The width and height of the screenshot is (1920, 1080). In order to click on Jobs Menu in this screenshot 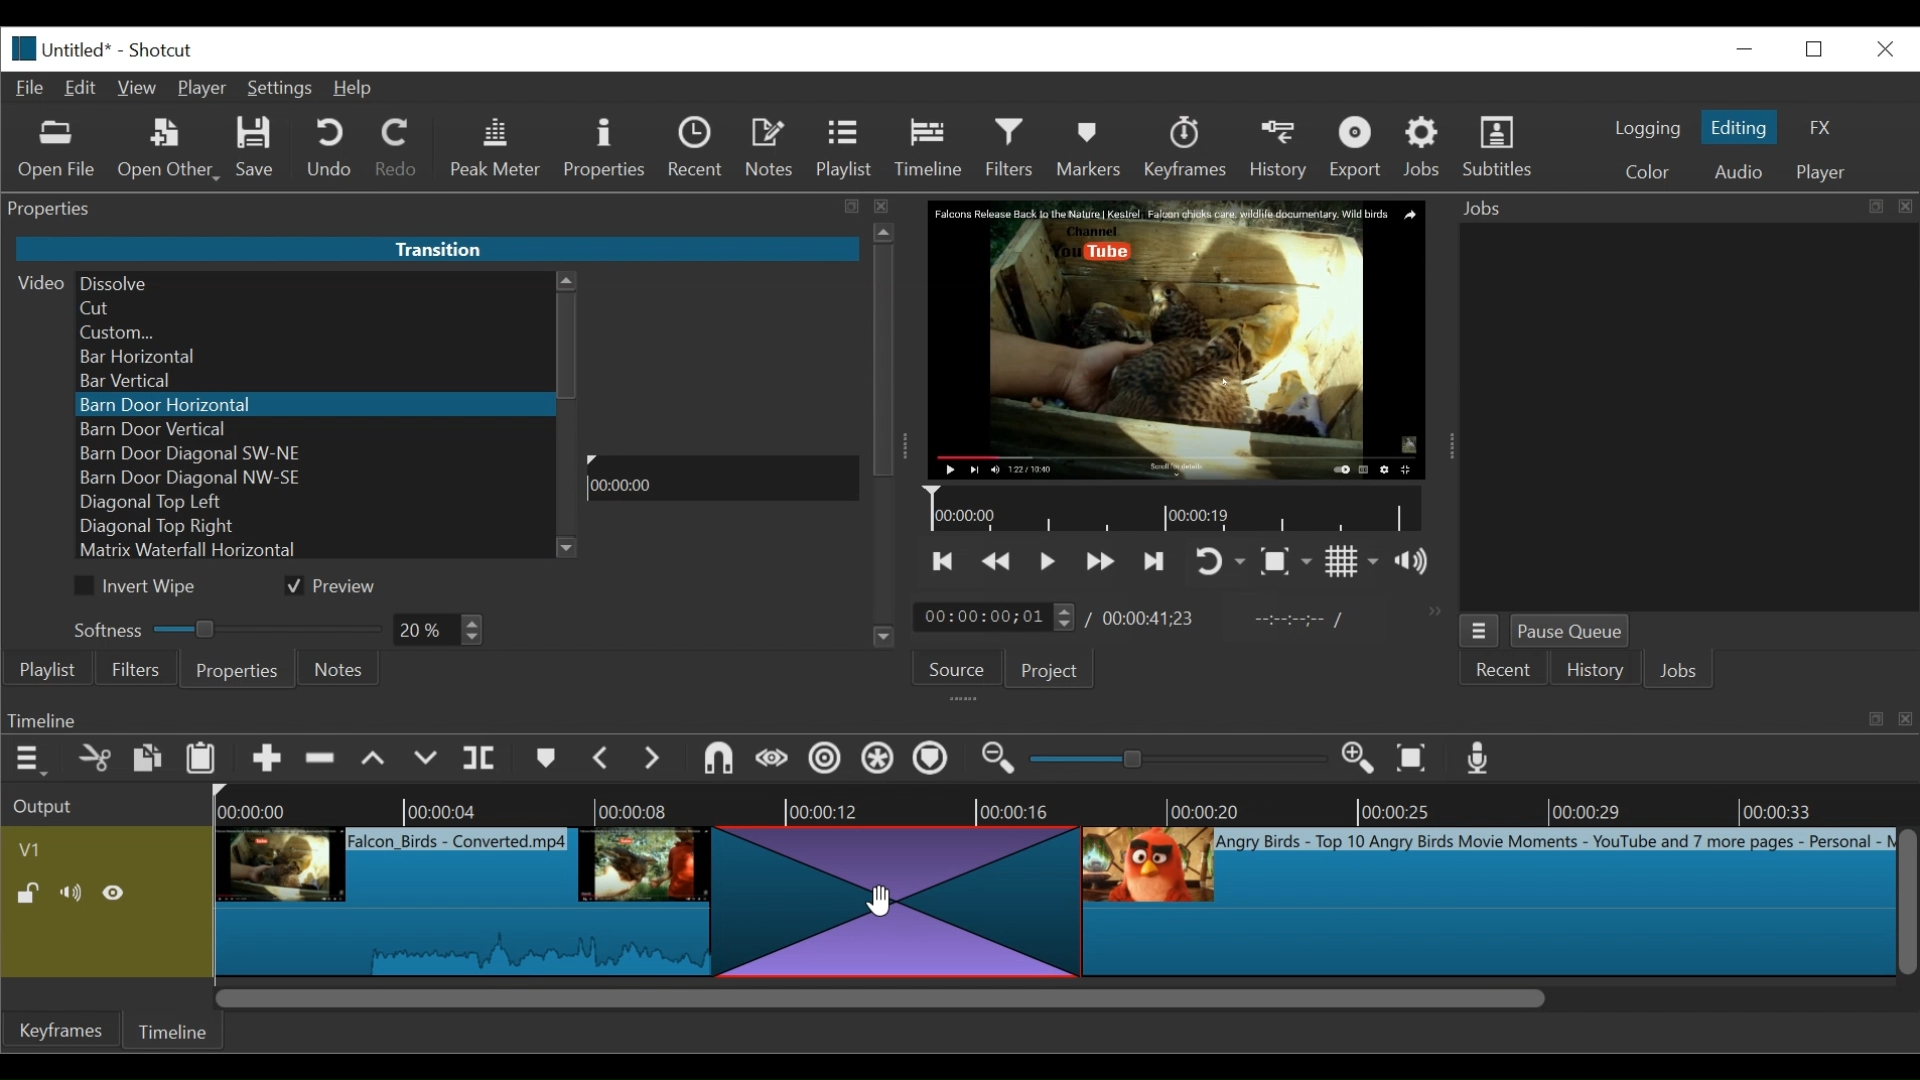, I will do `click(1483, 631)`.